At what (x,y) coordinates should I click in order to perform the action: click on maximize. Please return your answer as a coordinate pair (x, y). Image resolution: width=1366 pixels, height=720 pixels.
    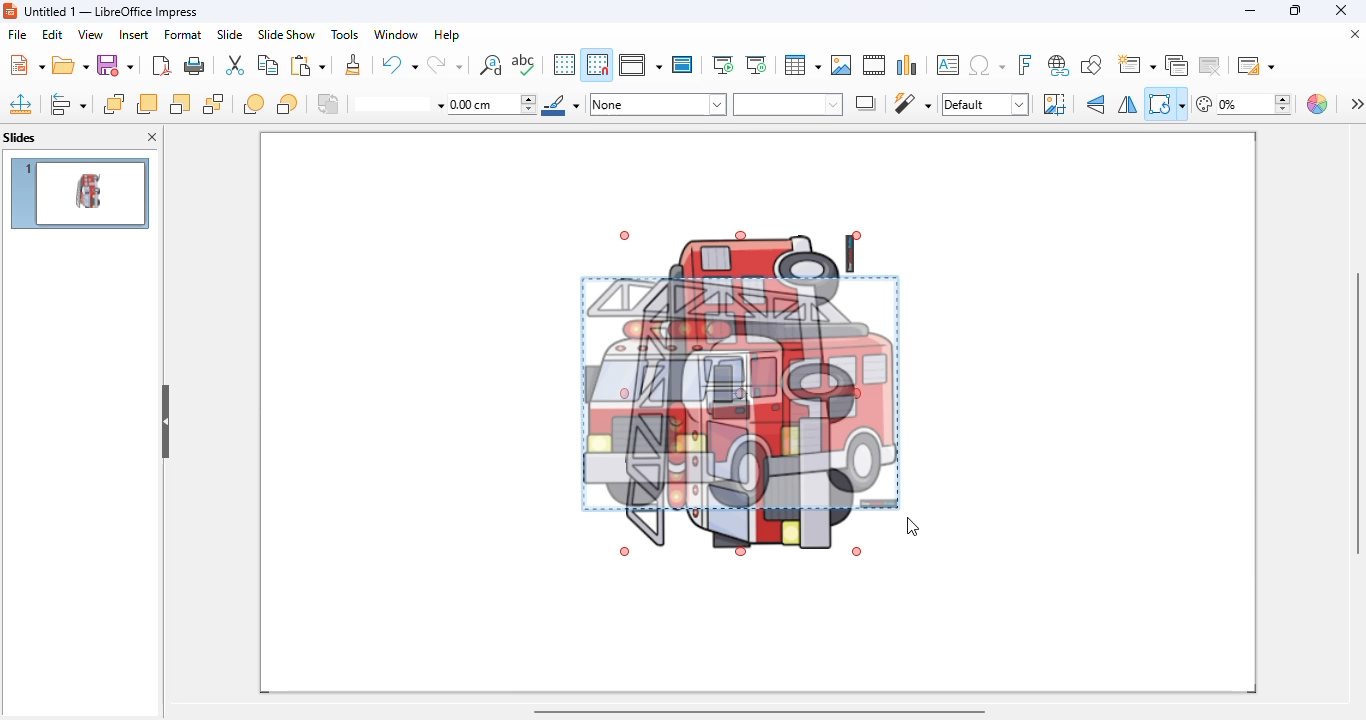
    Looking at the image, I should click on (1294, 10).